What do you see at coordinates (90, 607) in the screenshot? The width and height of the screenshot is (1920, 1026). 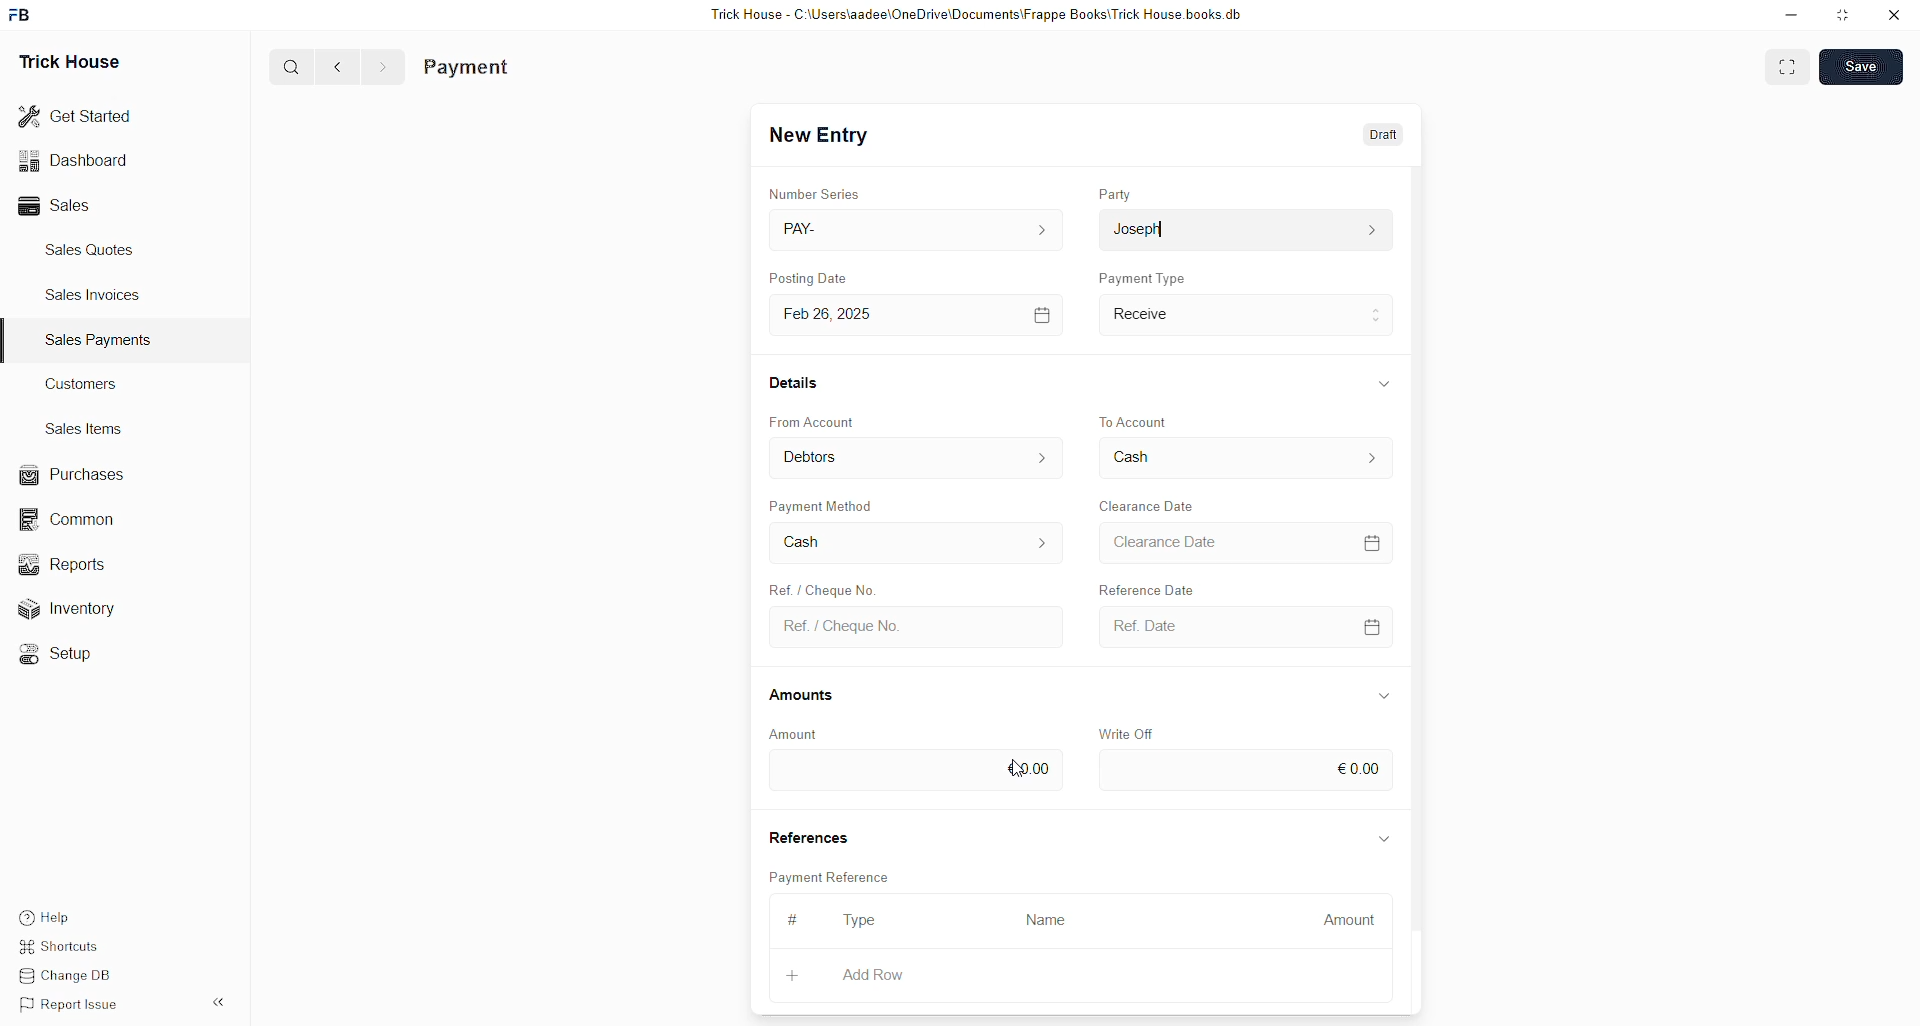 I see `Inventory` at bounding box center [90, 607].